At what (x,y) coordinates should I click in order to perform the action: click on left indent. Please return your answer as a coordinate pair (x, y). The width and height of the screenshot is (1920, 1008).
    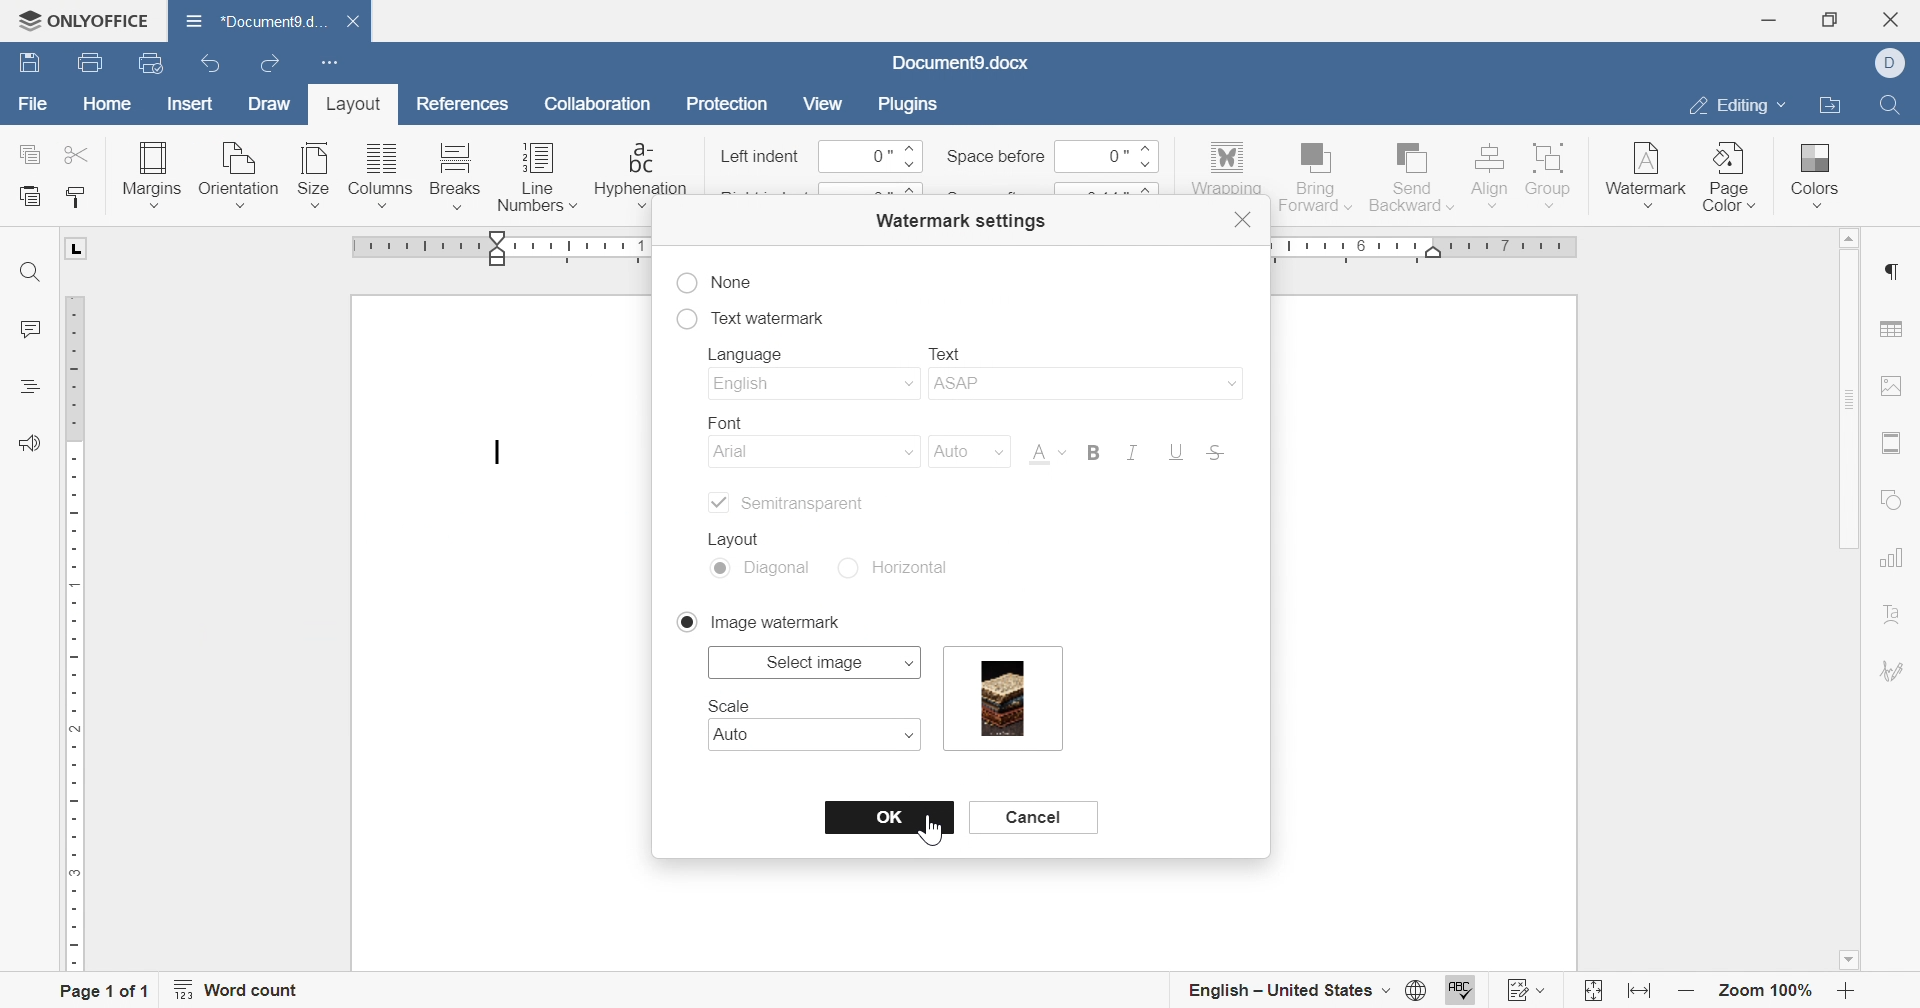
    Looking at the image, I should click on (761, 158).